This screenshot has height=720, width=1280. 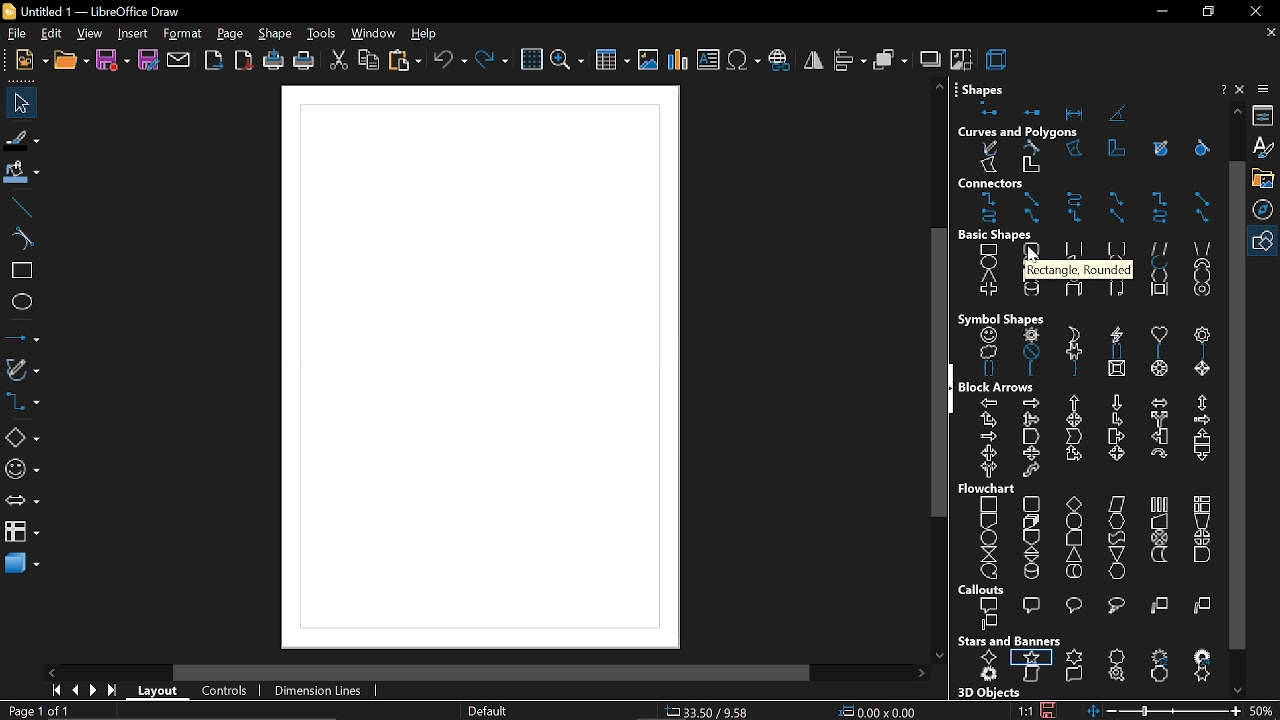 I want to click on curves and polygons, so click(x=1019, y=132).